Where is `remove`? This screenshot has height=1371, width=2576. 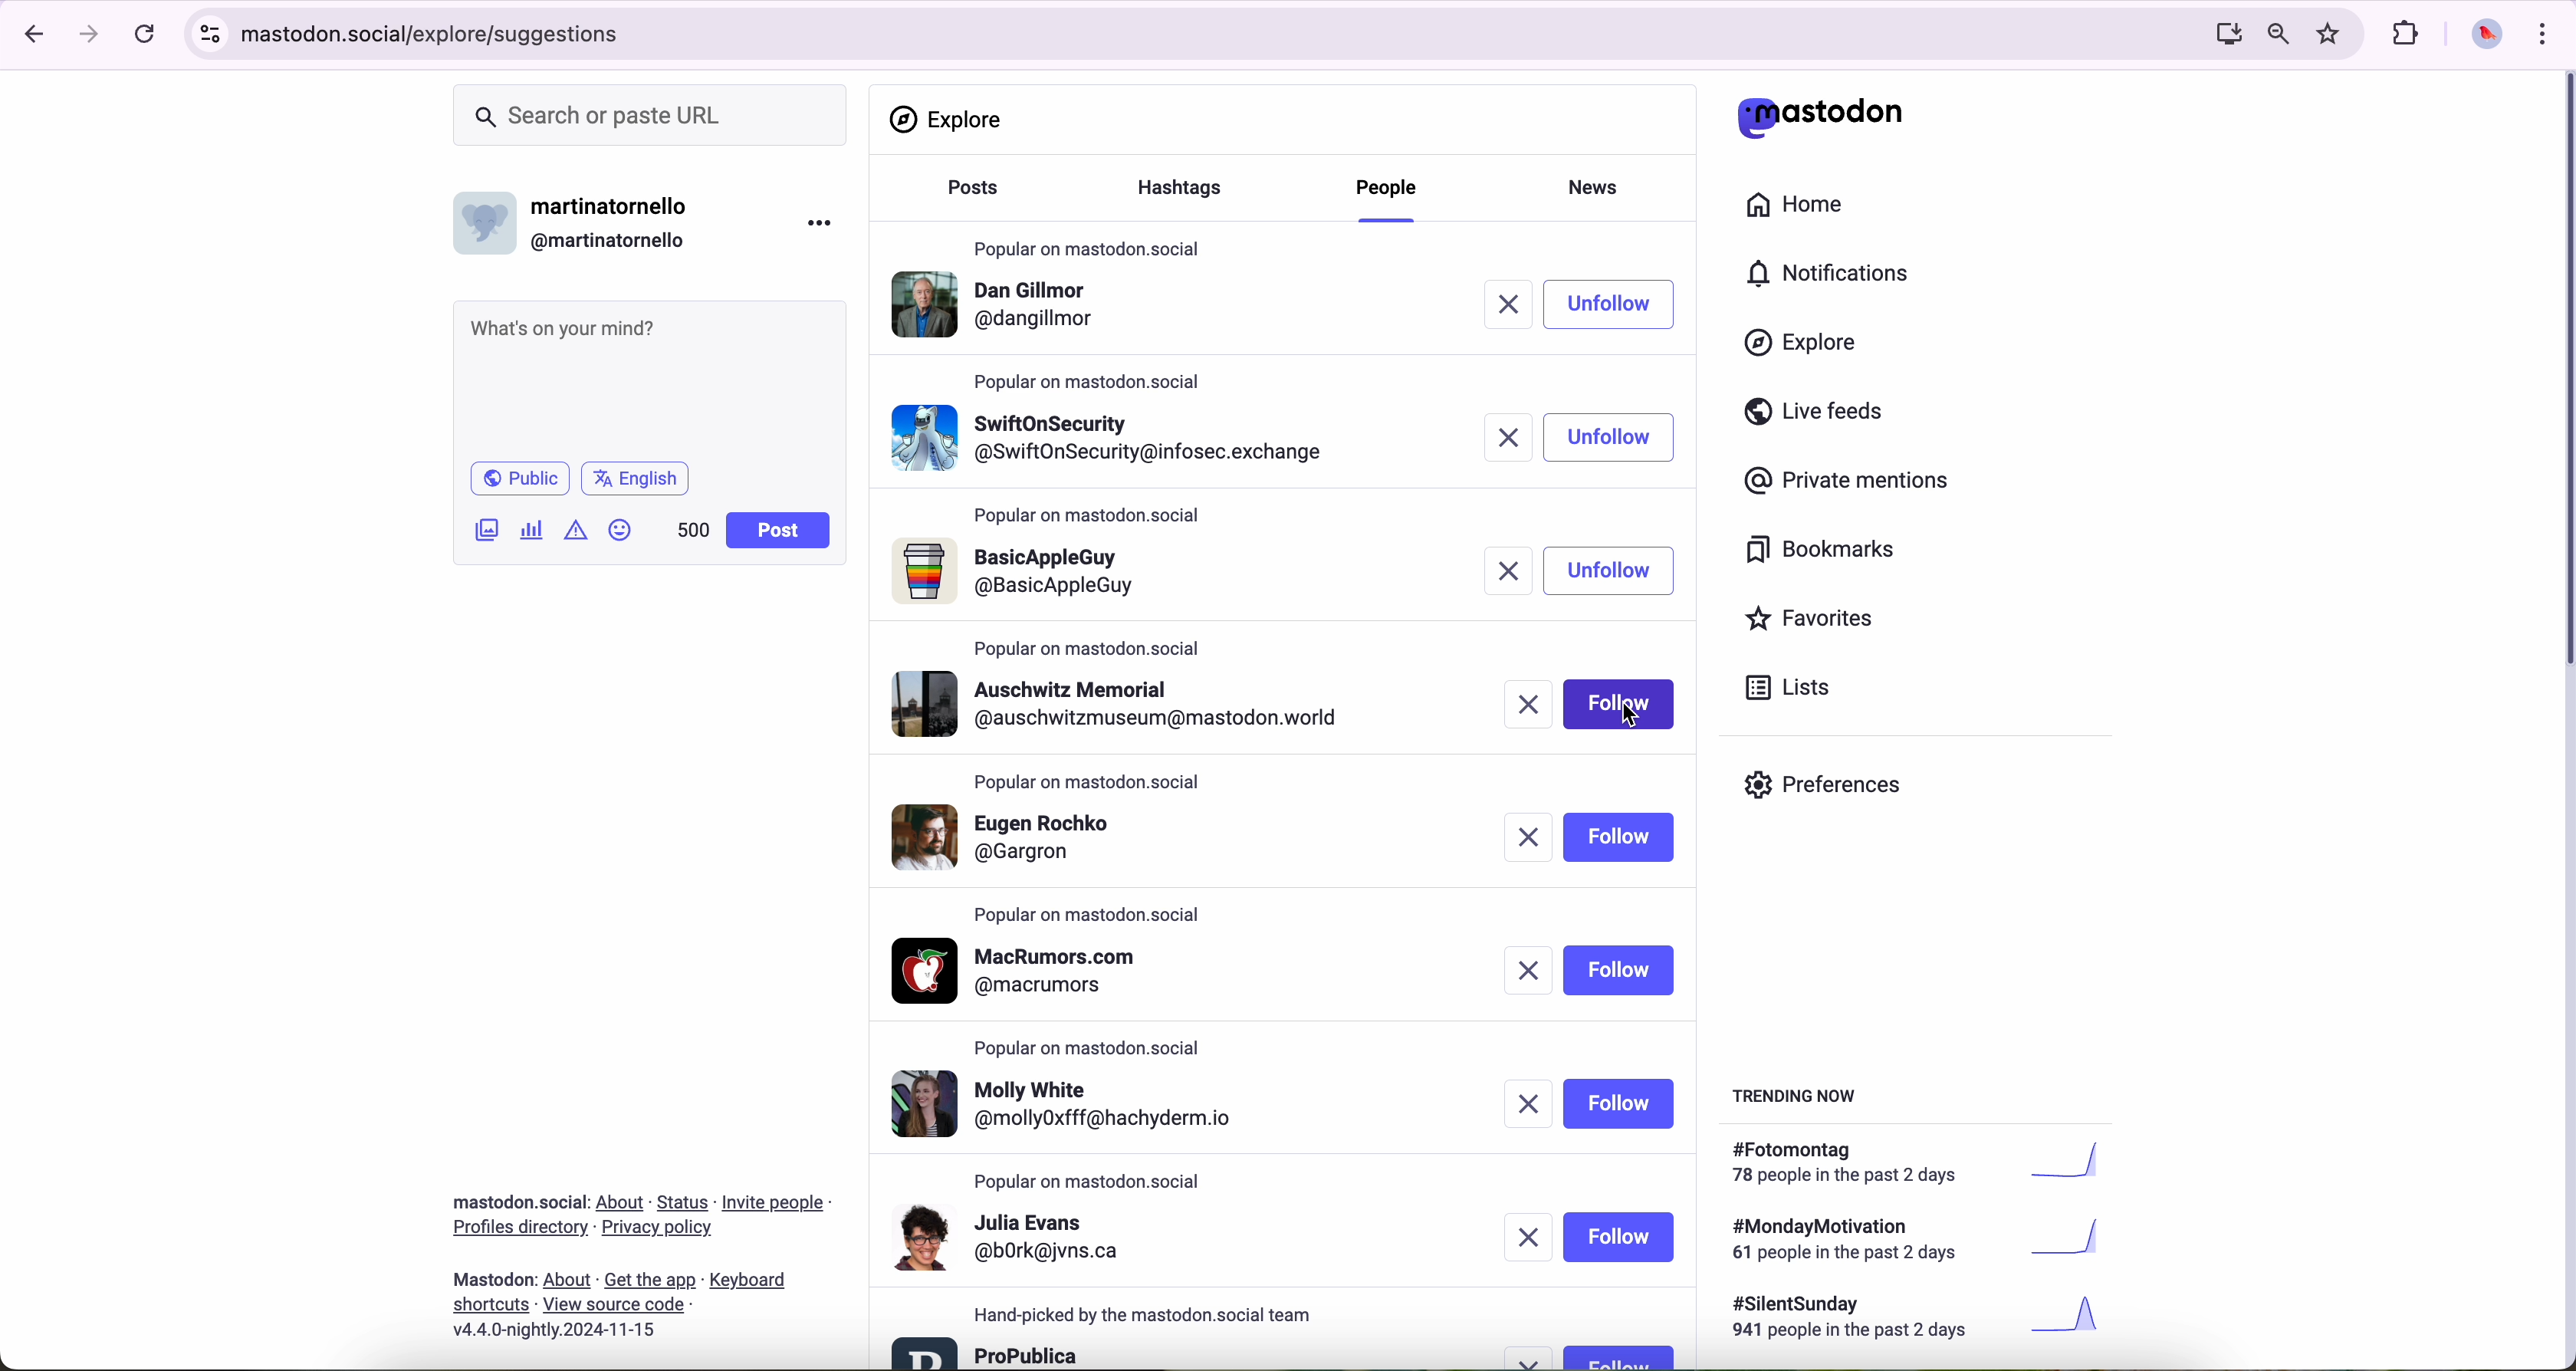
remove is located at coordinates (1531, 1237).